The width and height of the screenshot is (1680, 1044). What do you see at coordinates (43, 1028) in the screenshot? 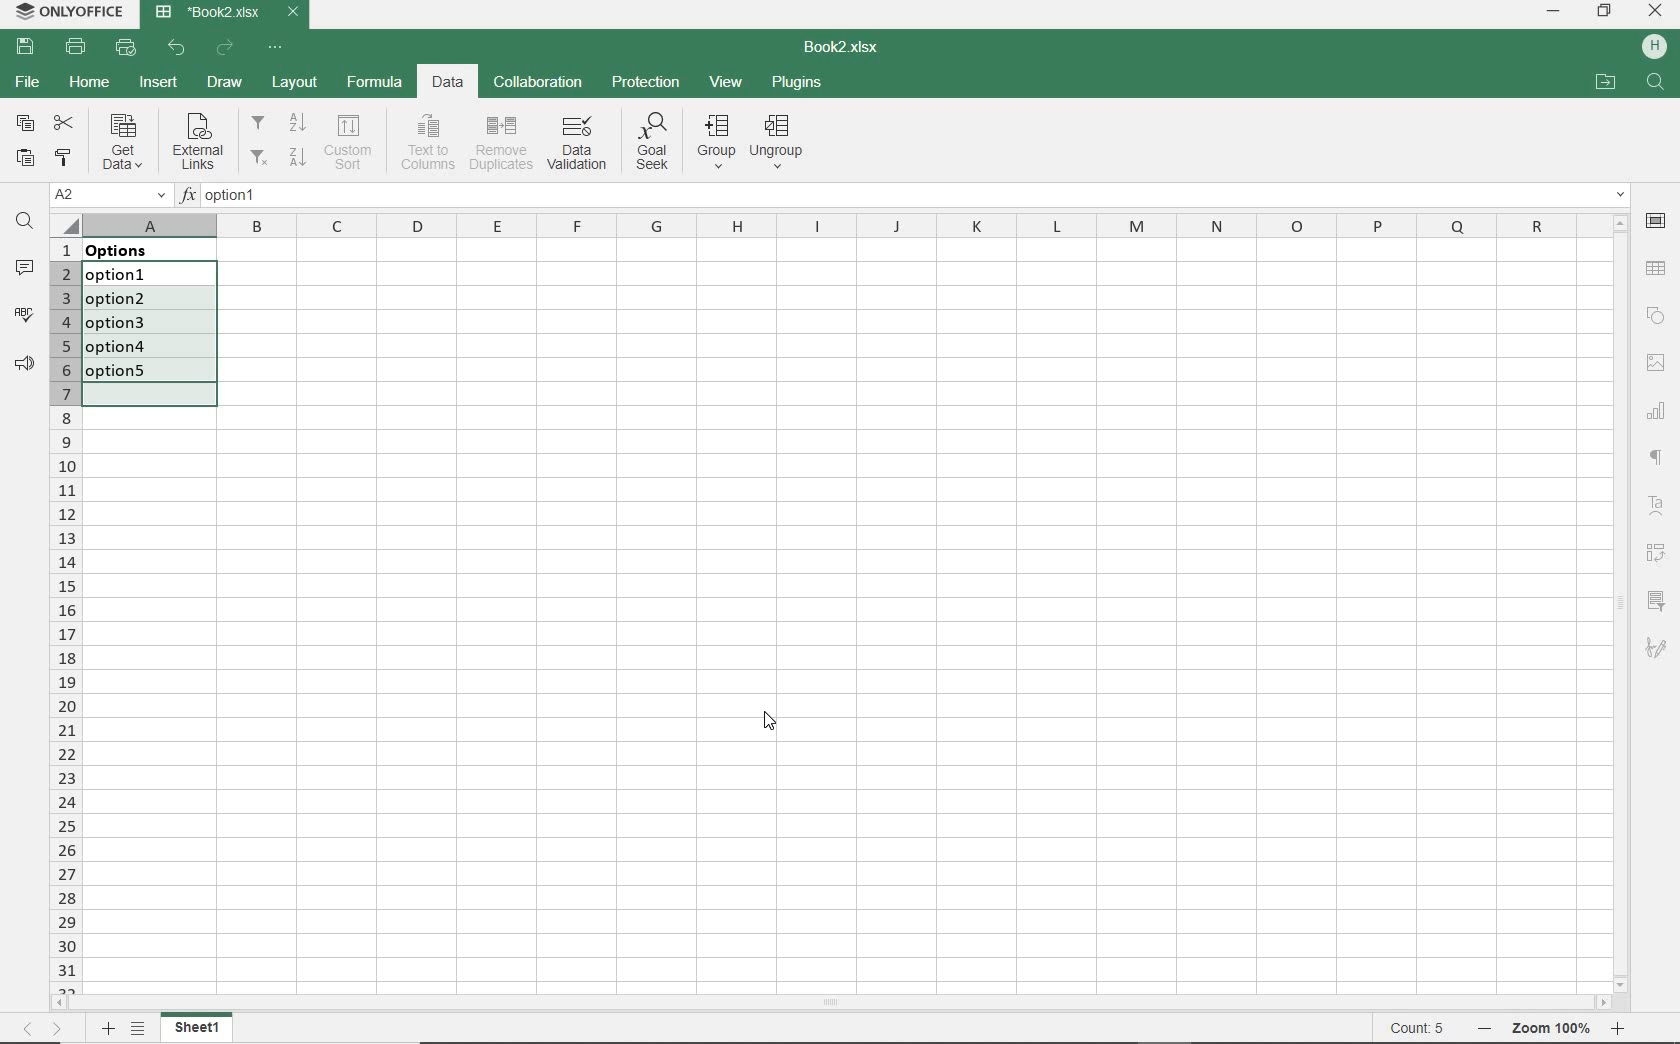
I see `MOVE ACROSS THE SHEET` at bounding box center [43, 1028].